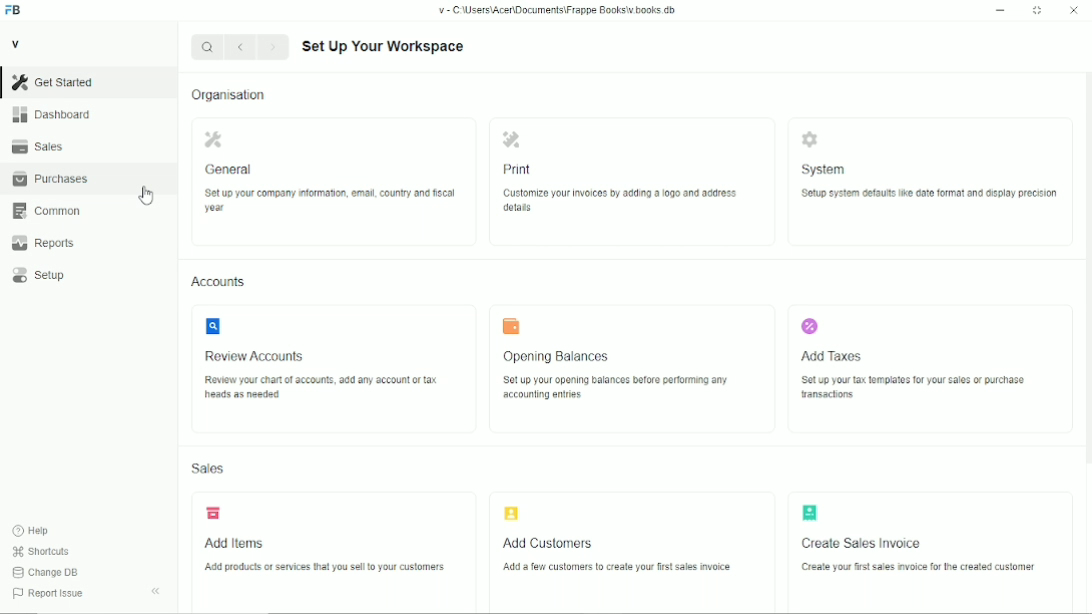  Describe the element at coordinates (329, 568) in the screenshot. I see `‘Add products of services that you sell 10 your customers` at that location.